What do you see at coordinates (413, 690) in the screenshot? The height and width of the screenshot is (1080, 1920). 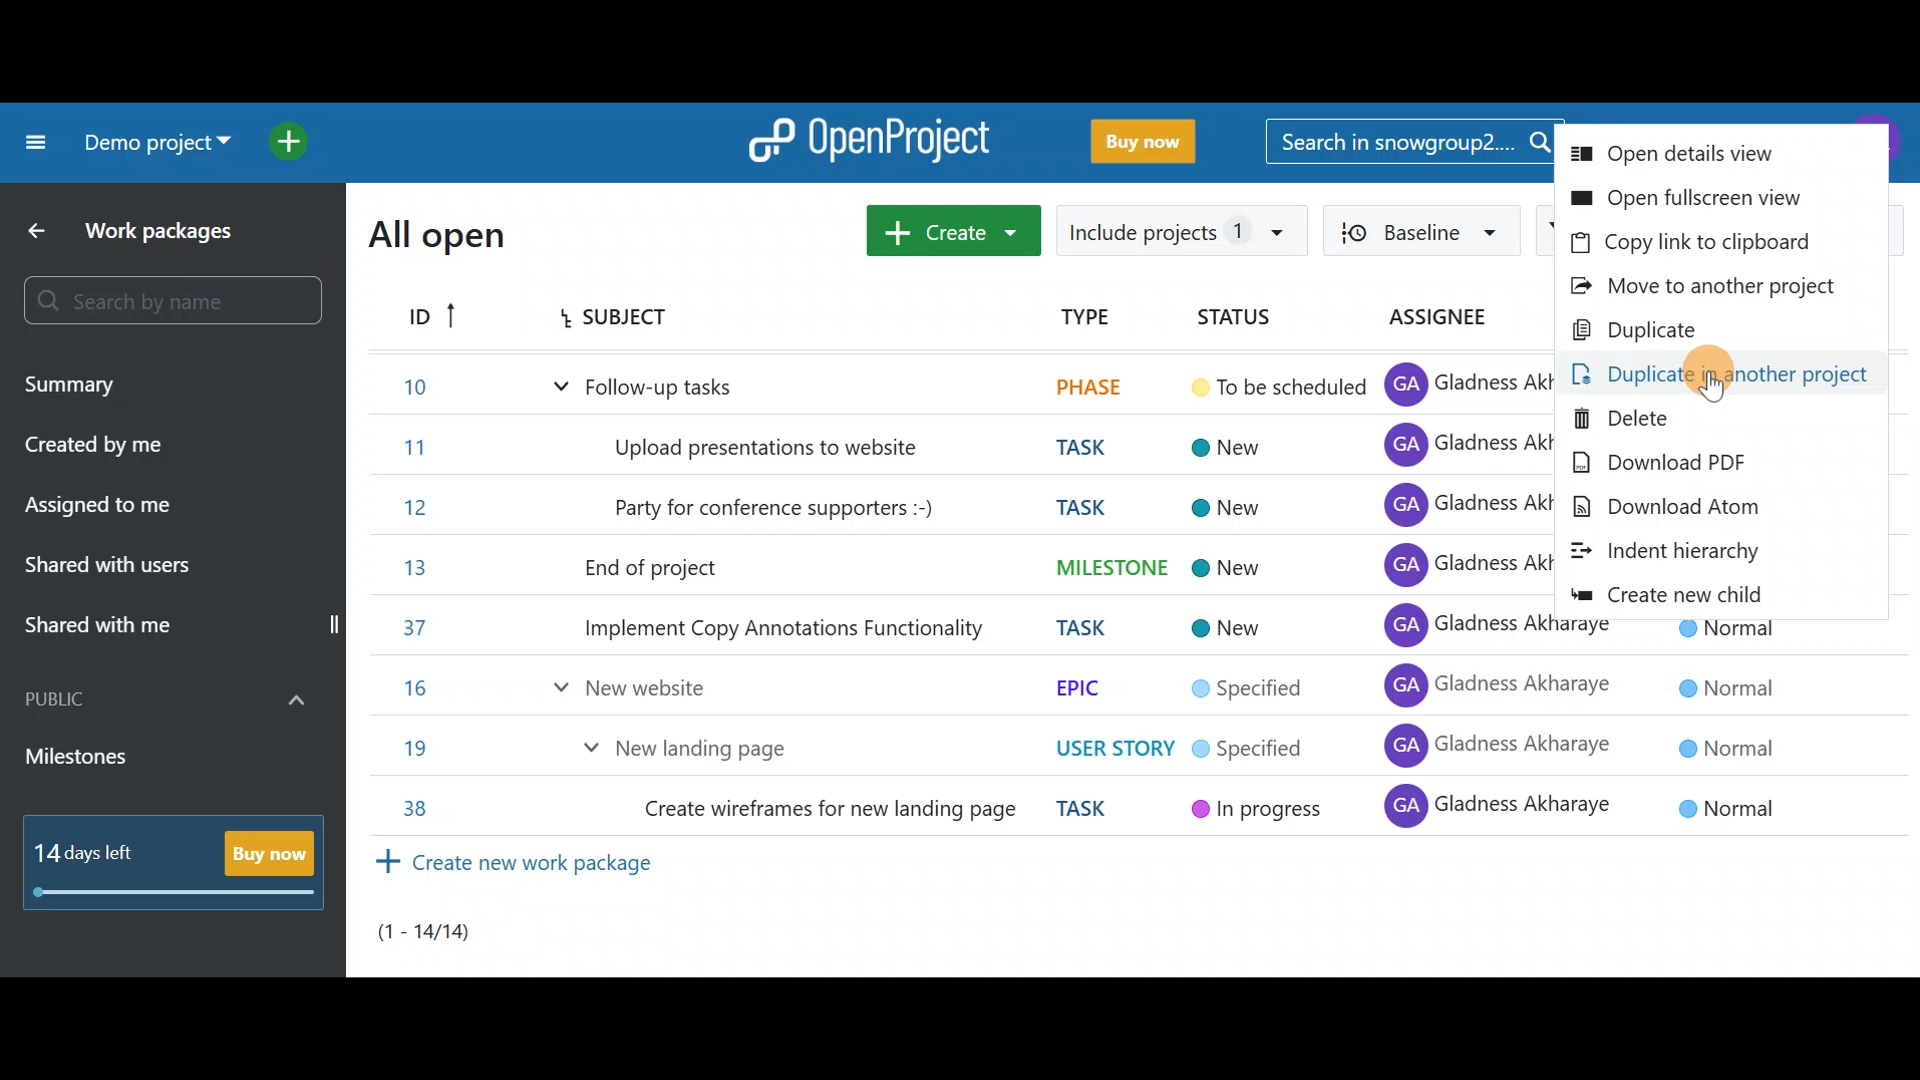 I see `16` at bounding box center [413, 690].